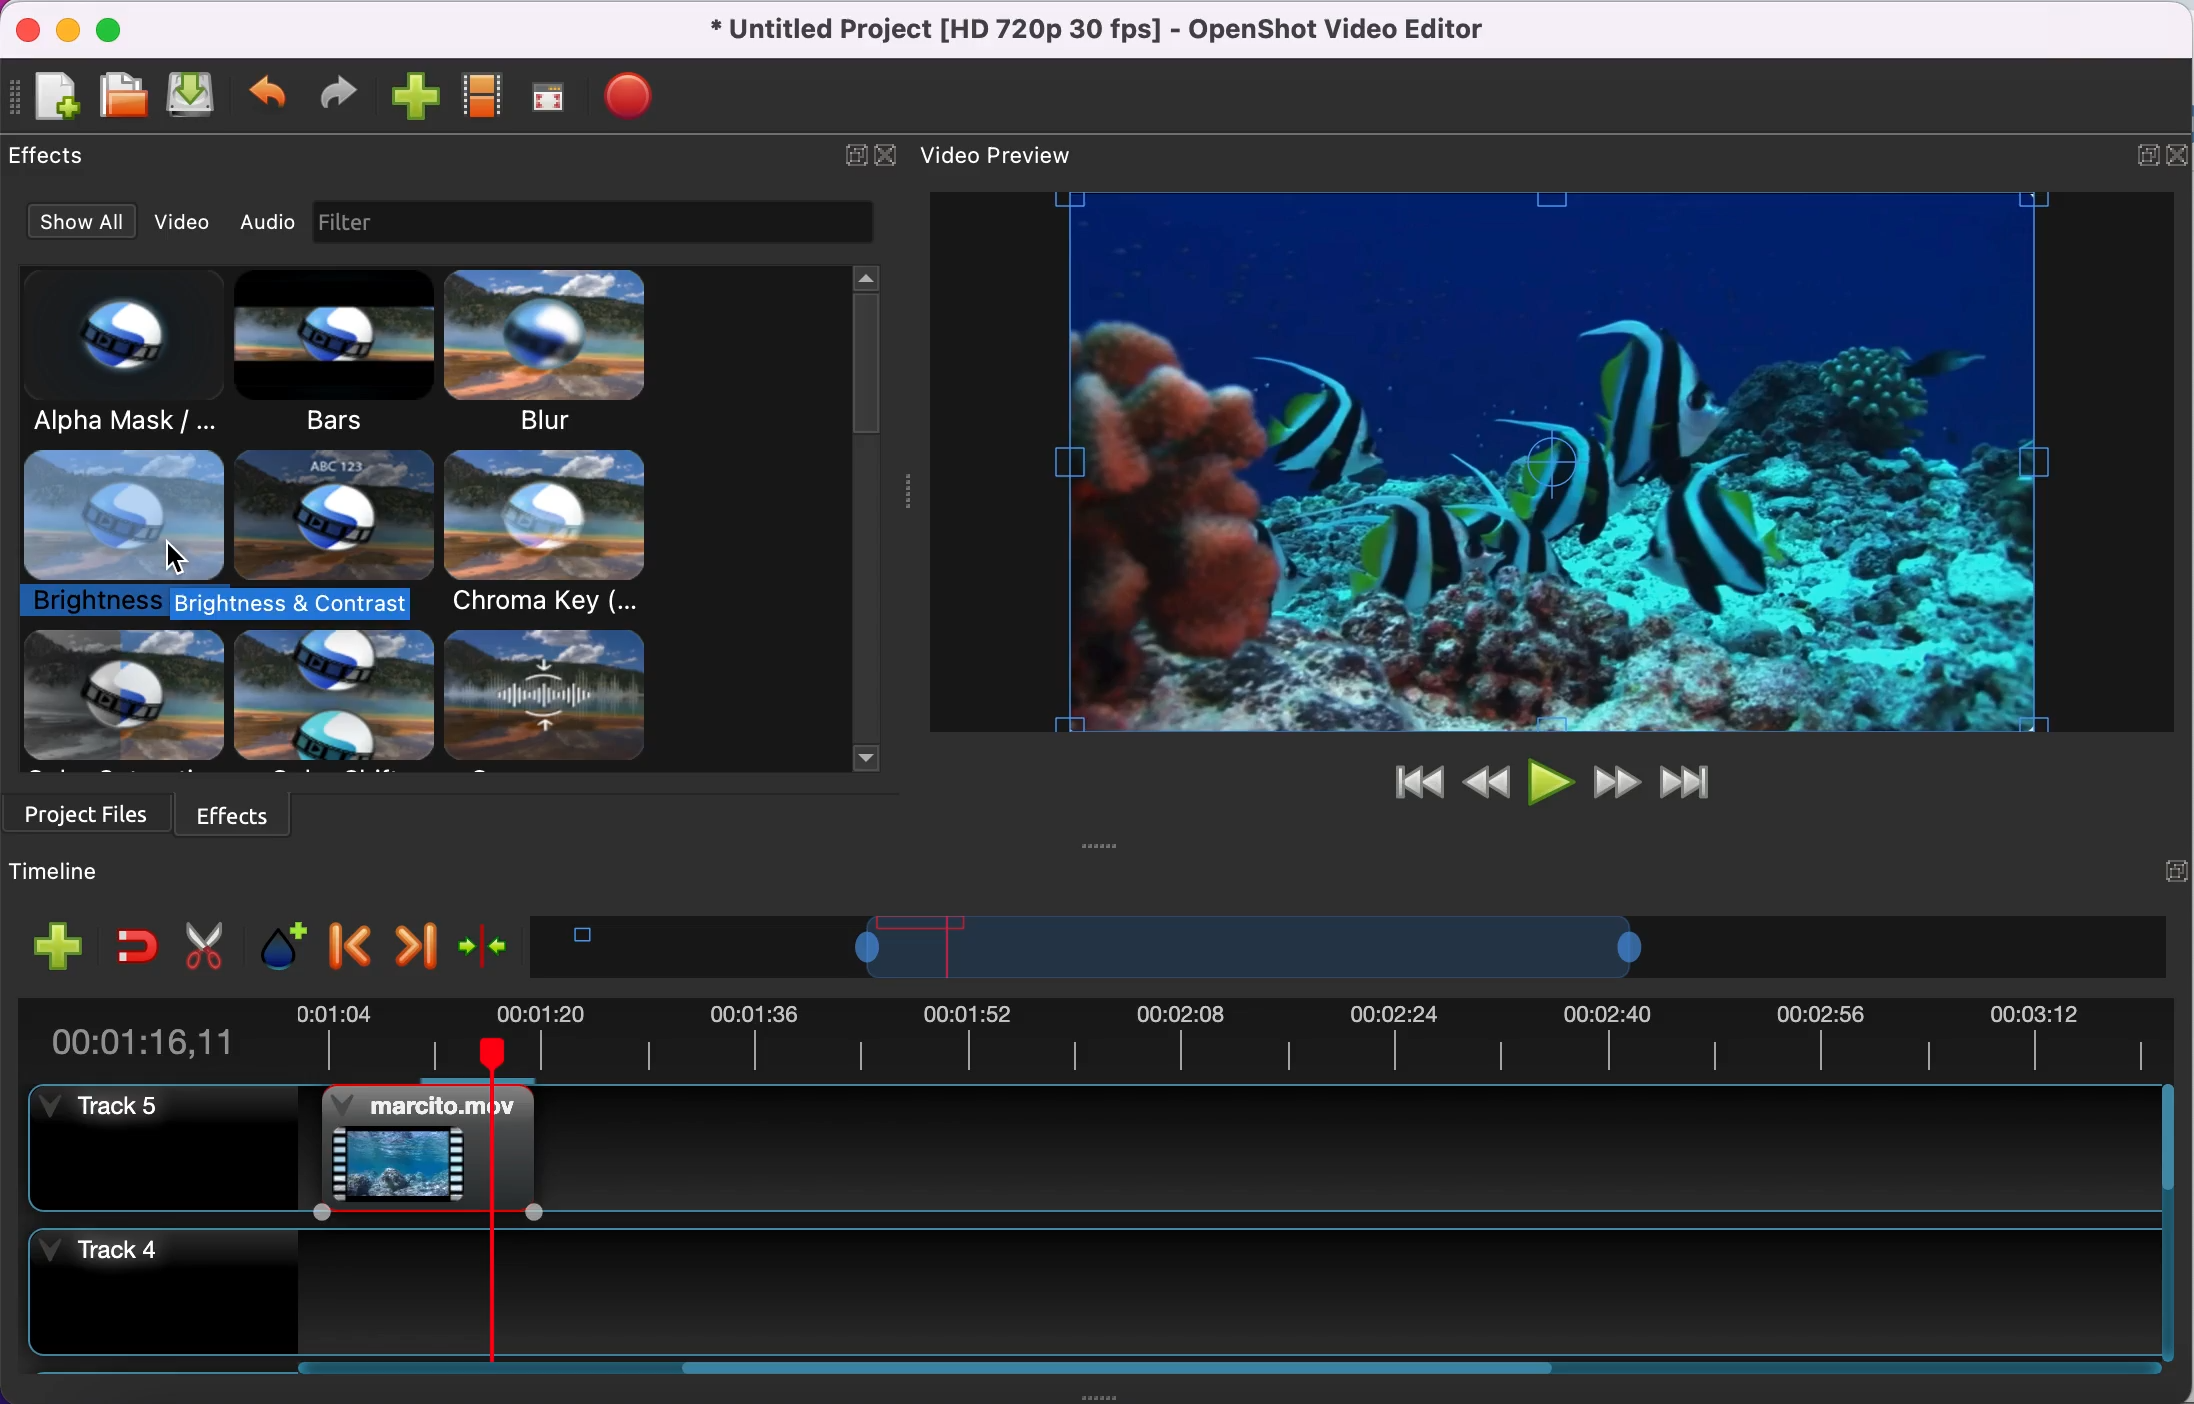 The width and height of the screenshot is (2194, 1404). What do you see at coordinates (572, 353) in the screenshot?
I see `blur` at bounding box center [572, 353].